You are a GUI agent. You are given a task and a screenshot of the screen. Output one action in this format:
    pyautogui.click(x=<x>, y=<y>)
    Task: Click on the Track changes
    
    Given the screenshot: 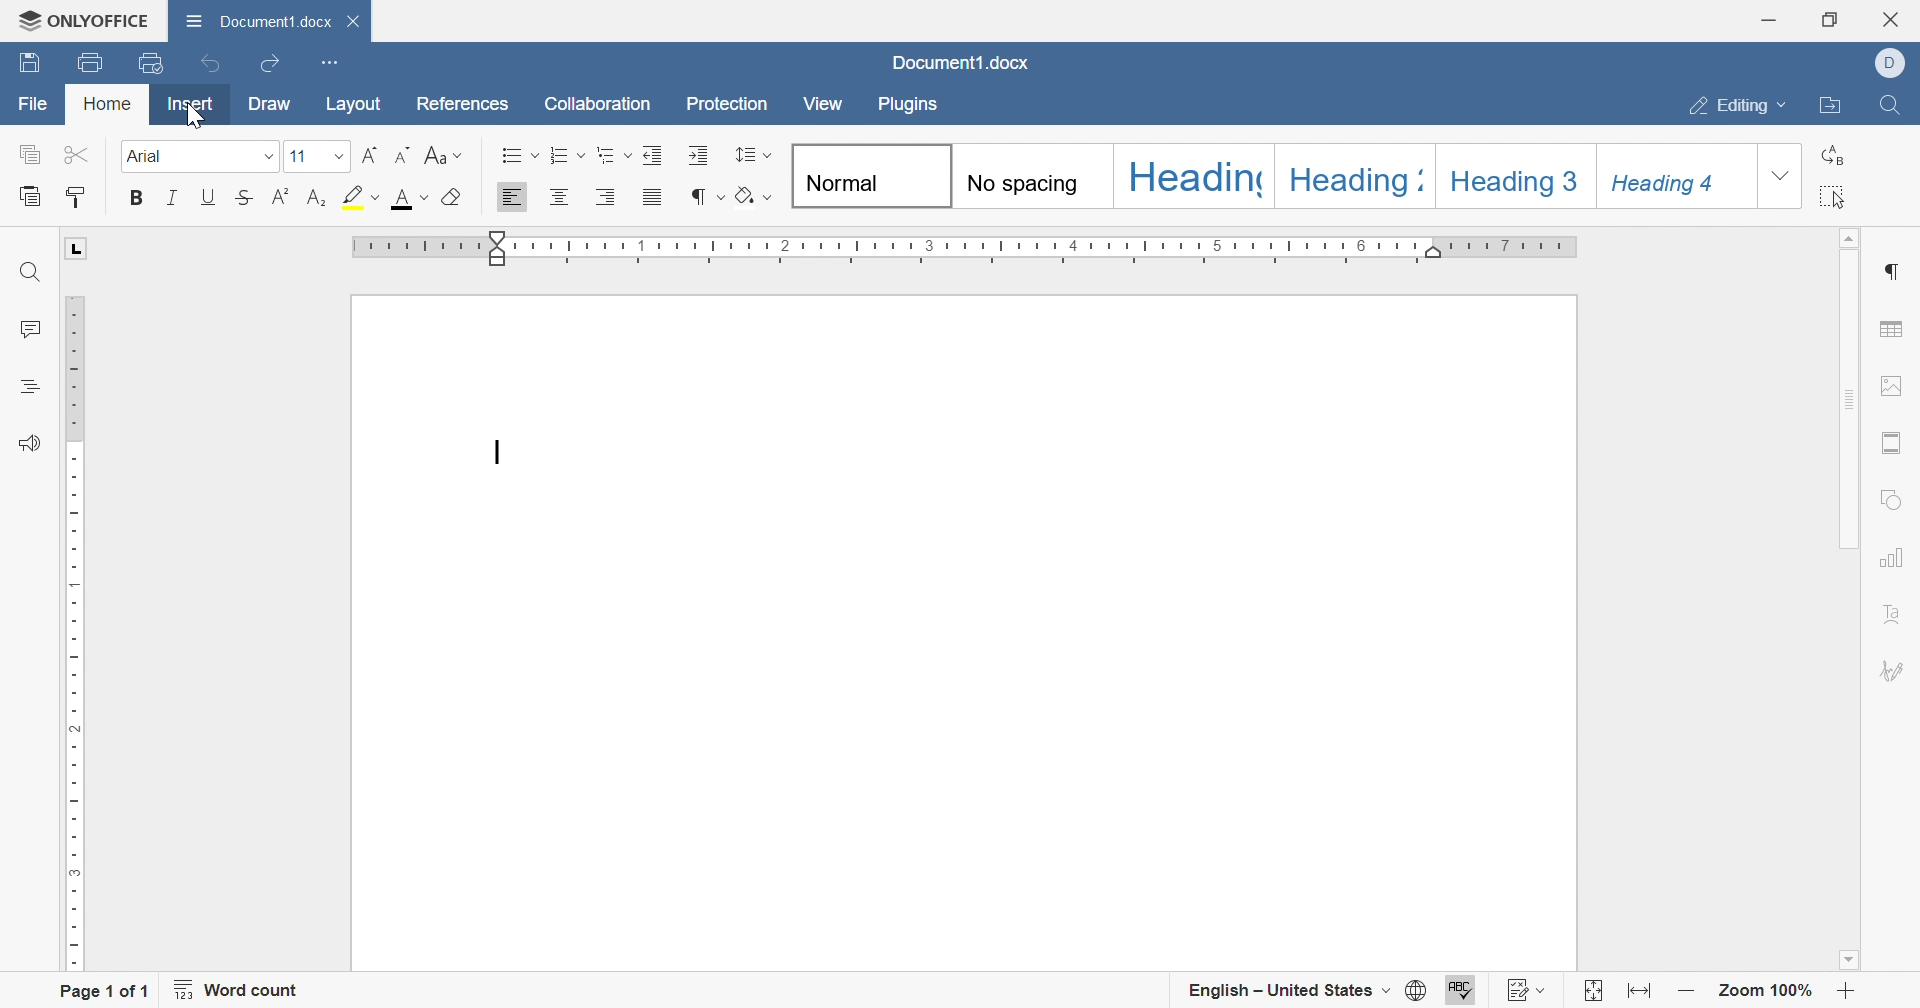 What is the action you would take?
    pyautogui.click(x=1527, y=991)
    